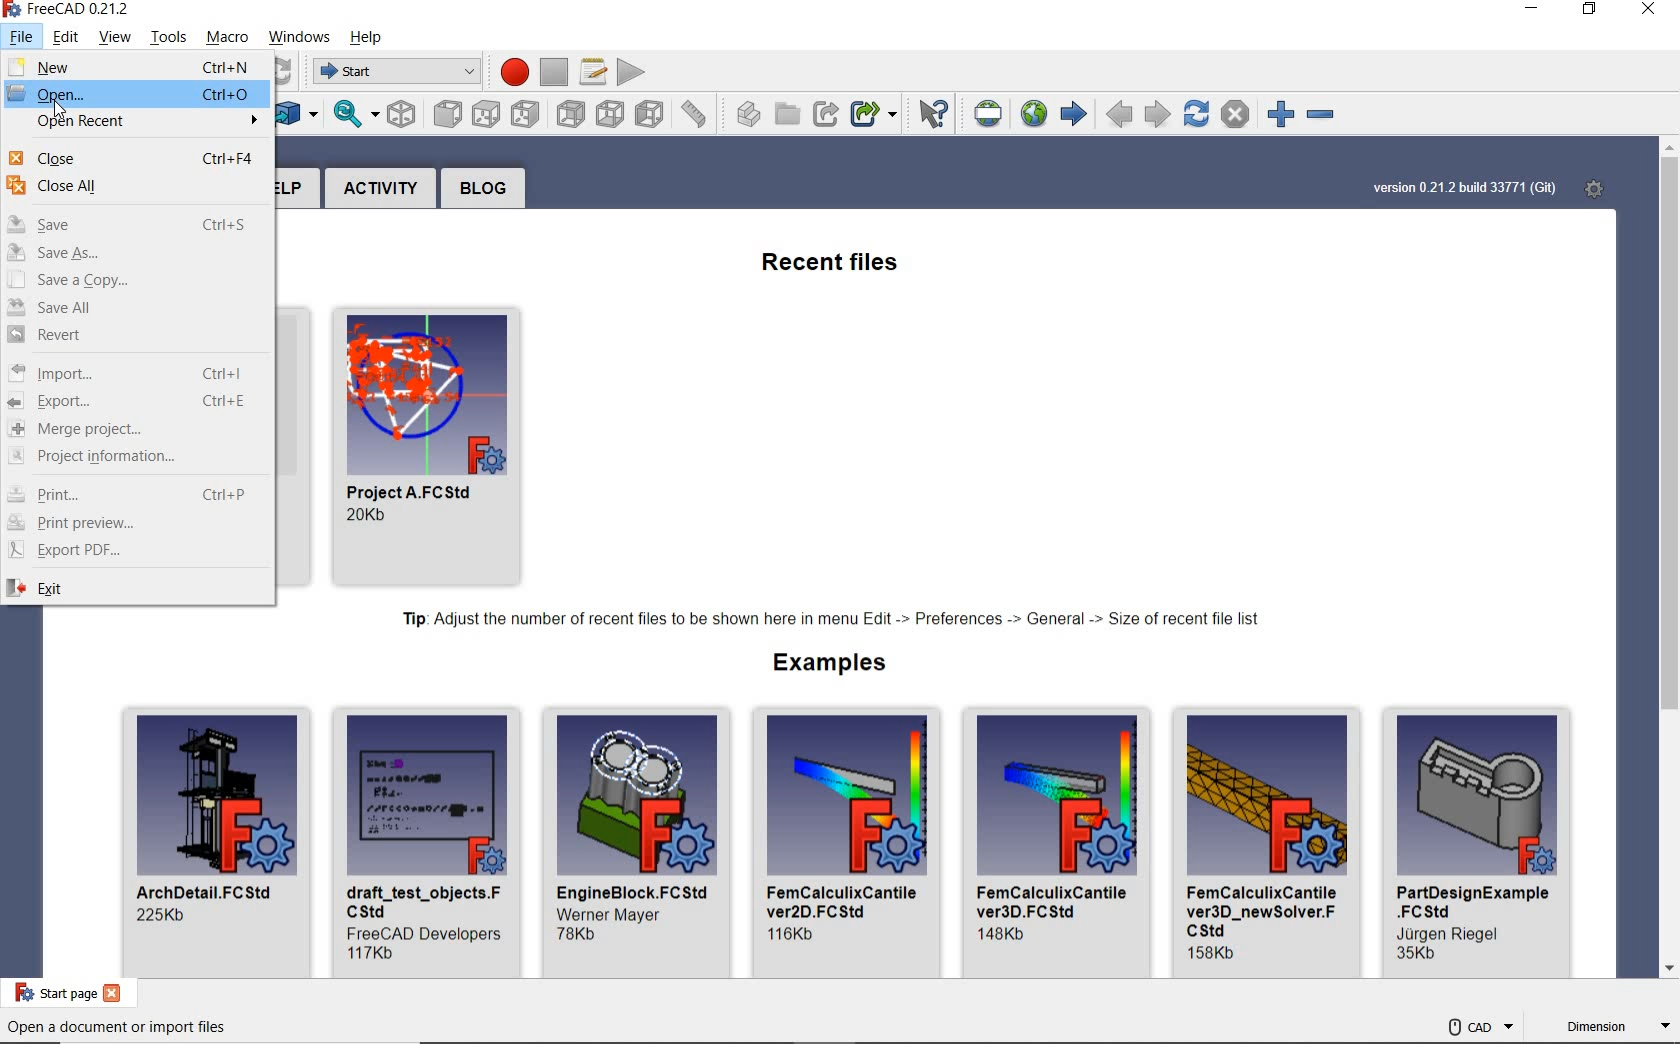 Image resolution: width=1680 pixels, height=1044 pixels. What do you see at coordinates (424, 931) in the screenshot?
I see `dev name` at bounding box center [424, 931].